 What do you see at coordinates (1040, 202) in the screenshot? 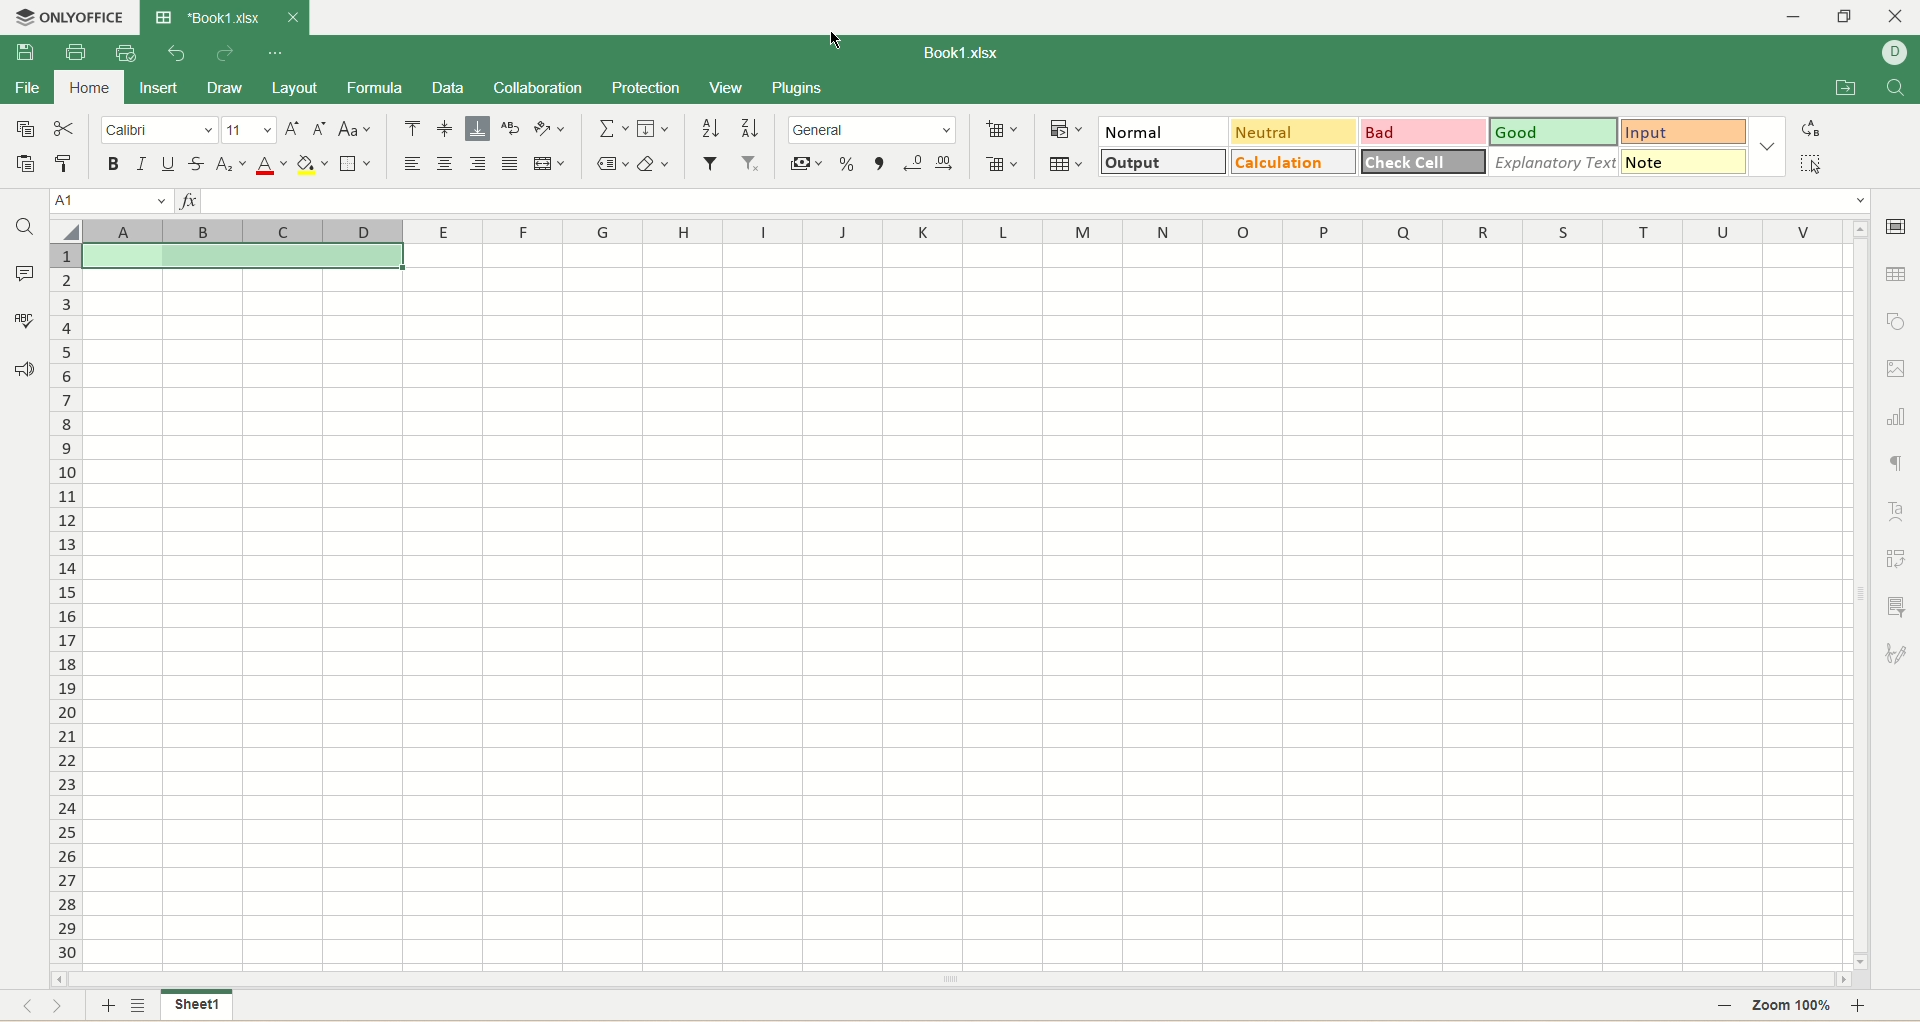
I see `input line` at bounding box center [1040, 202].